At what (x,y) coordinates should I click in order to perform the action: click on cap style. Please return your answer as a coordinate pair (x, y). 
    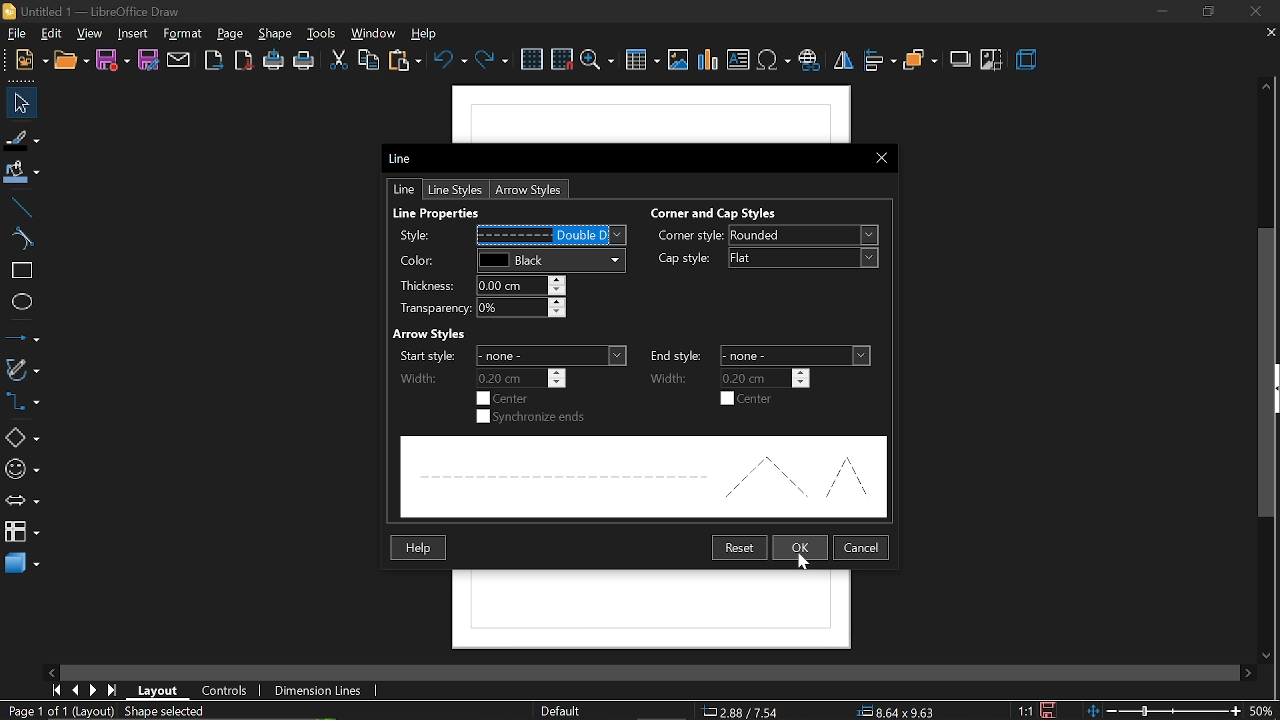
    Looking at the image, I should click on (766, 258).